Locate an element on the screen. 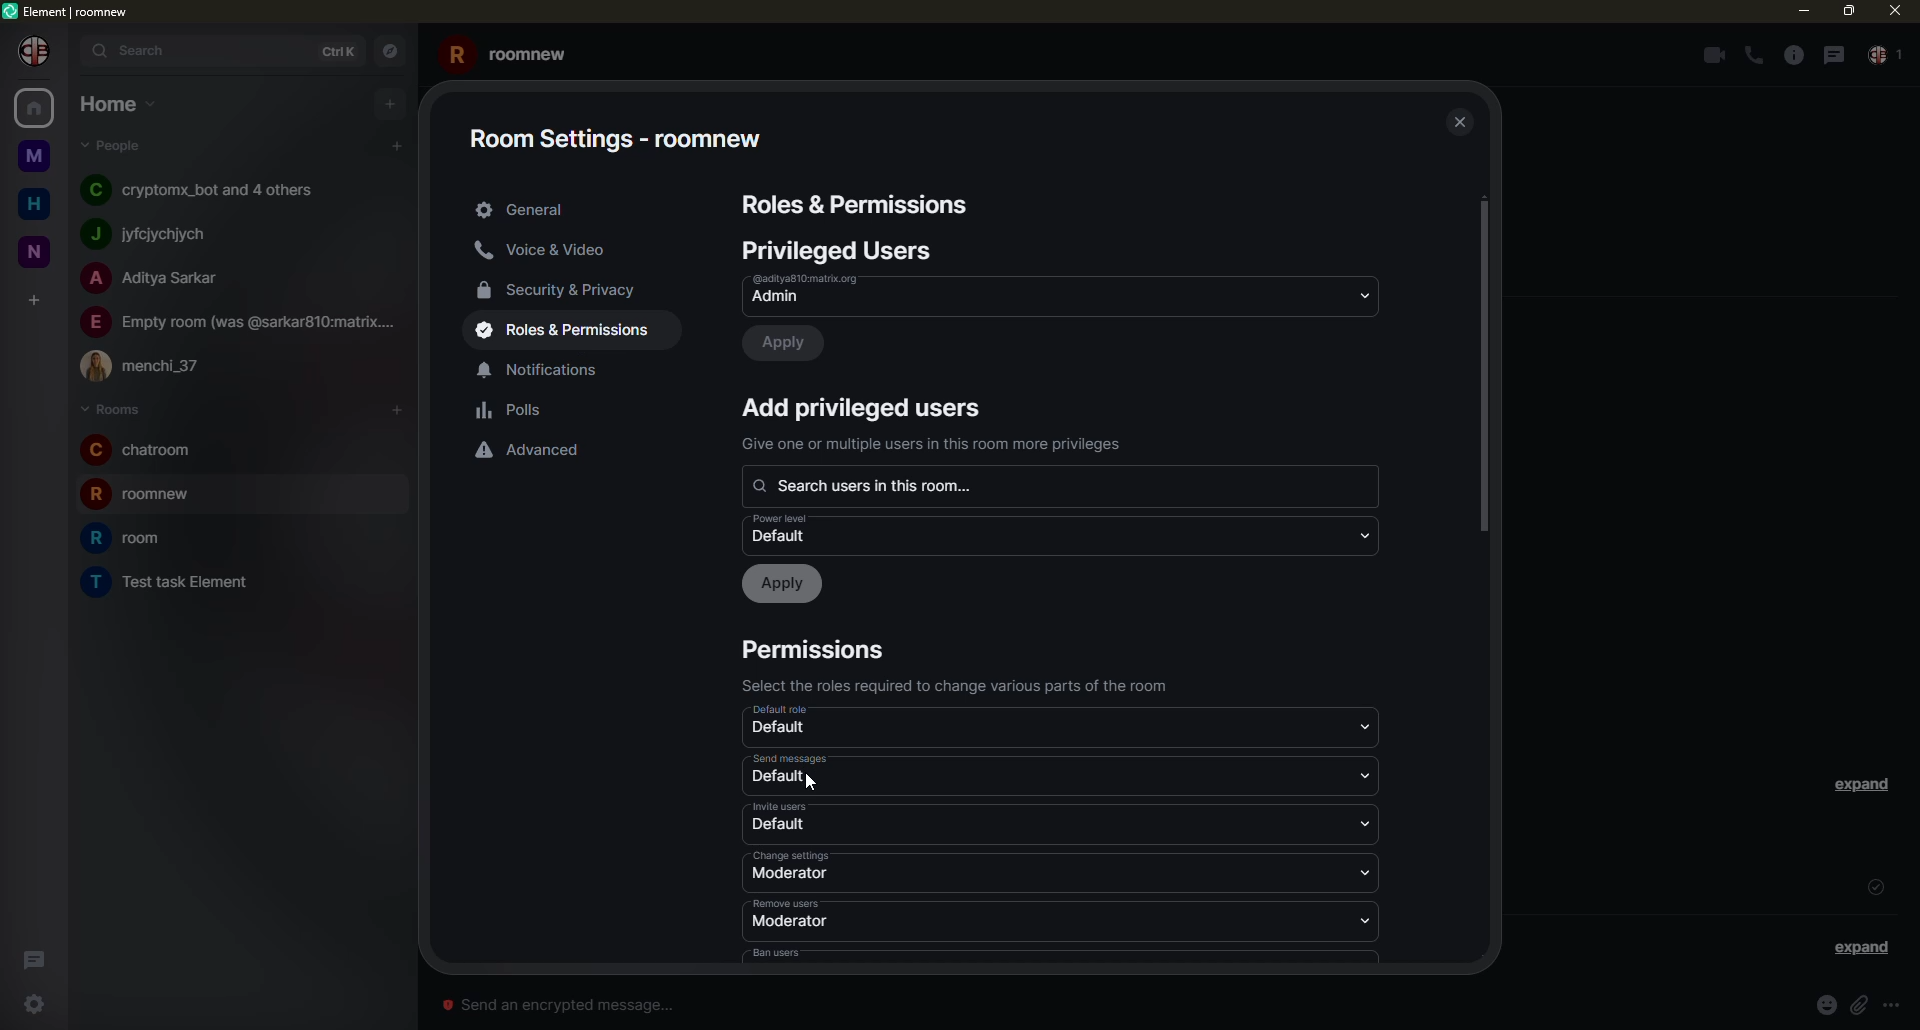  room is located at coordinates (153, 497).